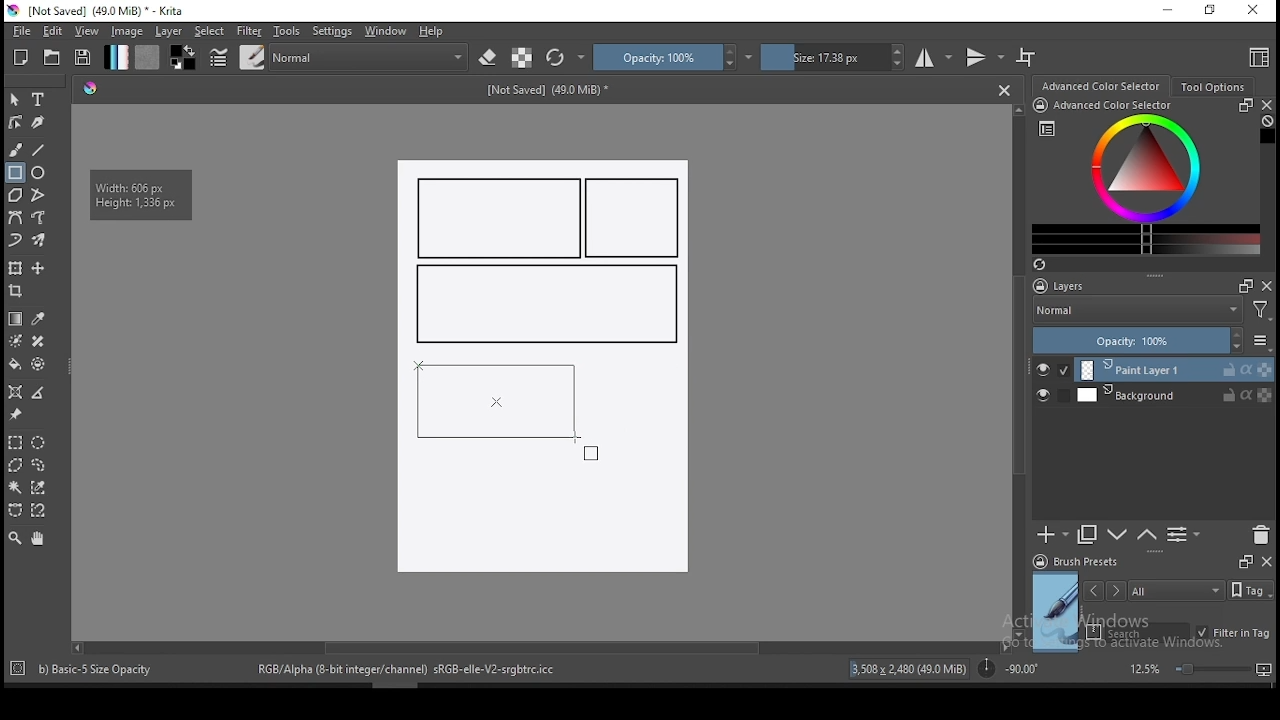 The image size is (1280, 720). Describe the element at coordinates (673, 57) in the screenshot. I see `opacity` at that location.